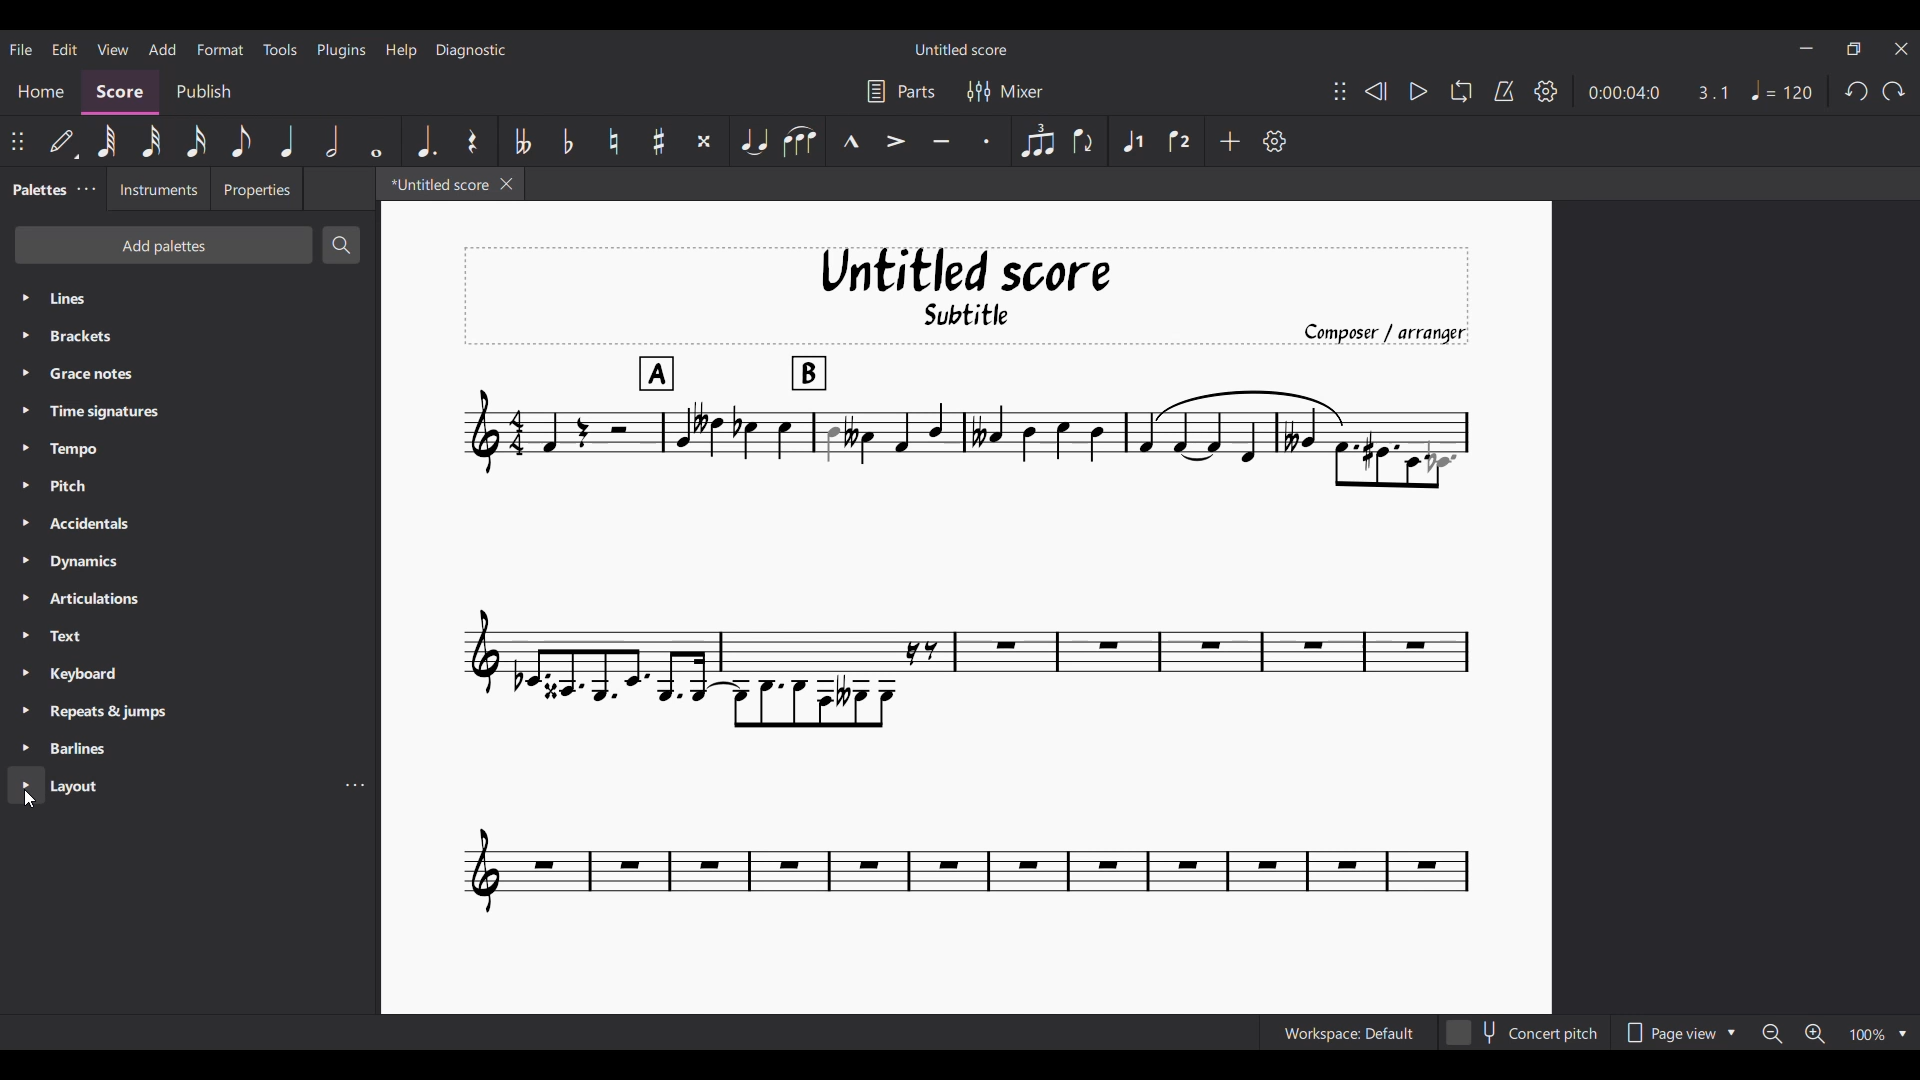 The height and width of the screenshot is (1080, 1920). I want to click on Zoom out, so click(1773, 1033).